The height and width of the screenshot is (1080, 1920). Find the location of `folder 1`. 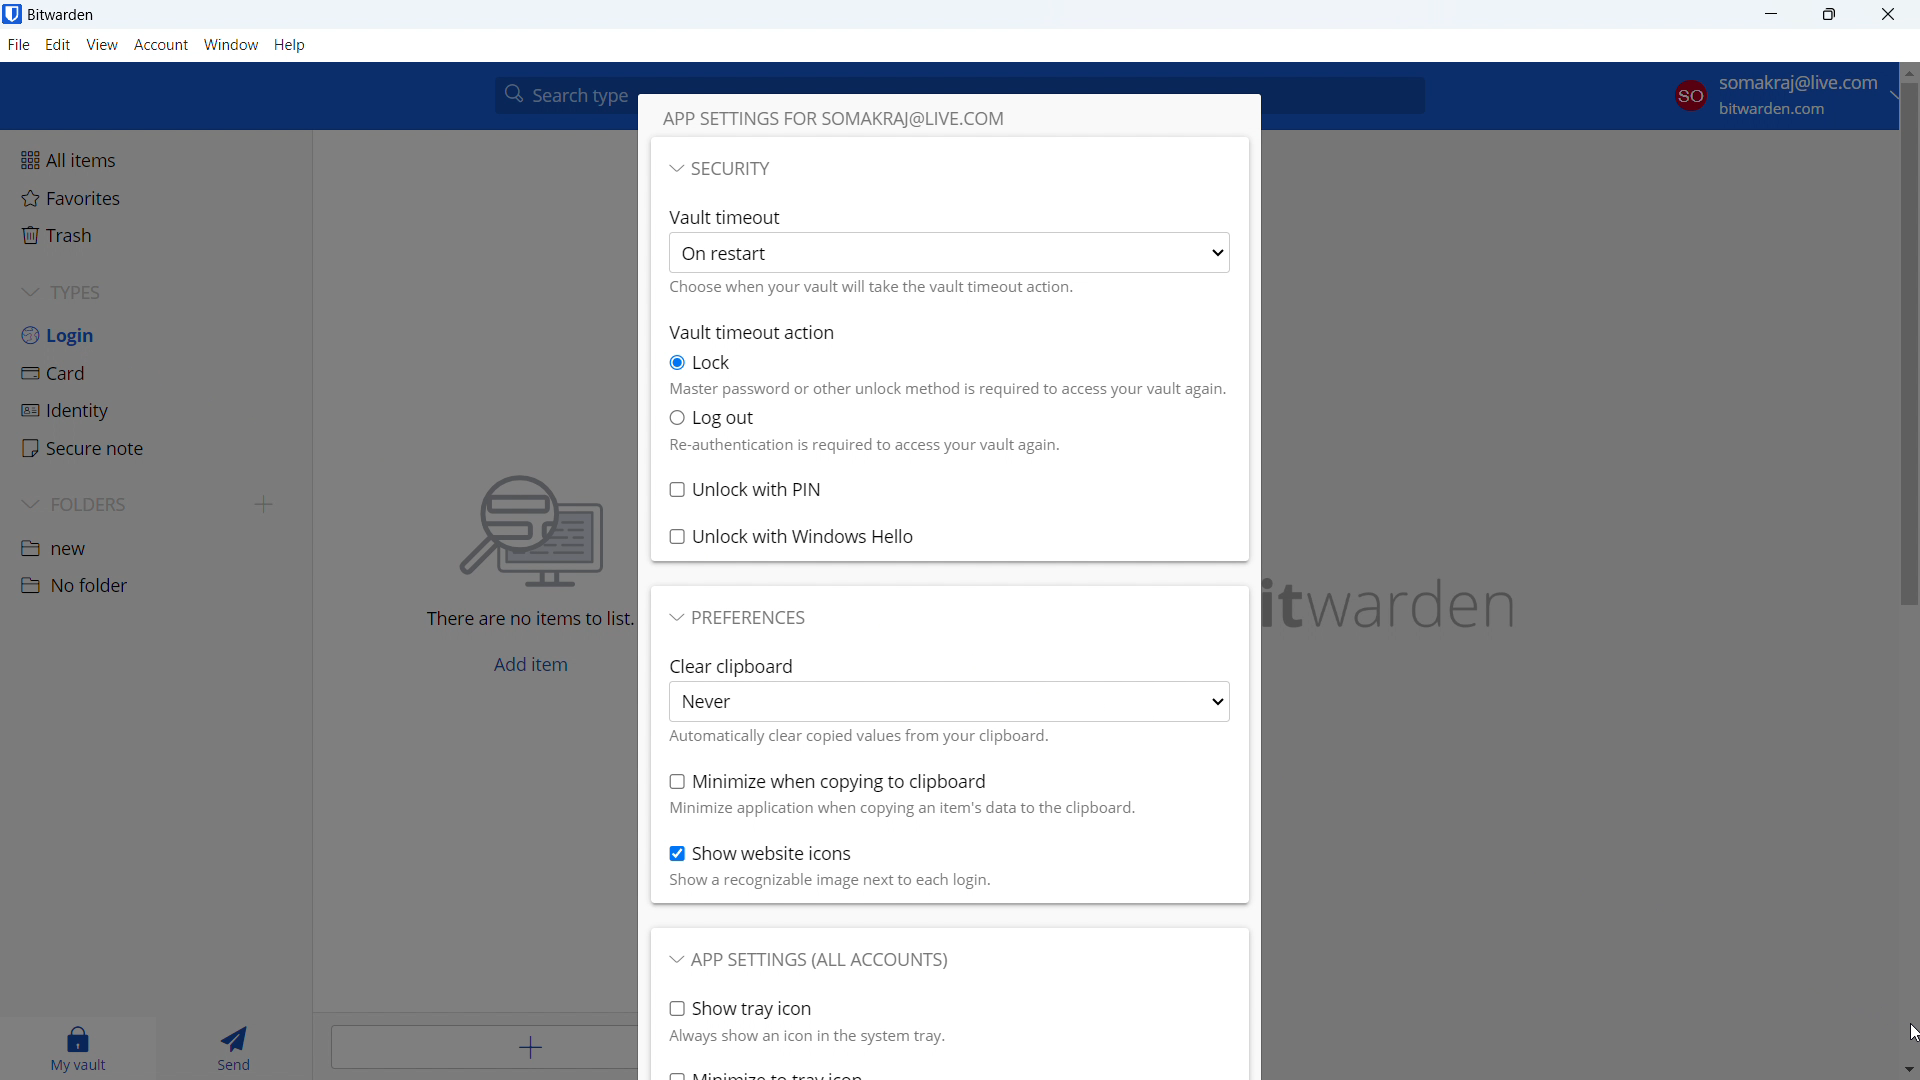

folder 1 is located at coordinates (156, 546).